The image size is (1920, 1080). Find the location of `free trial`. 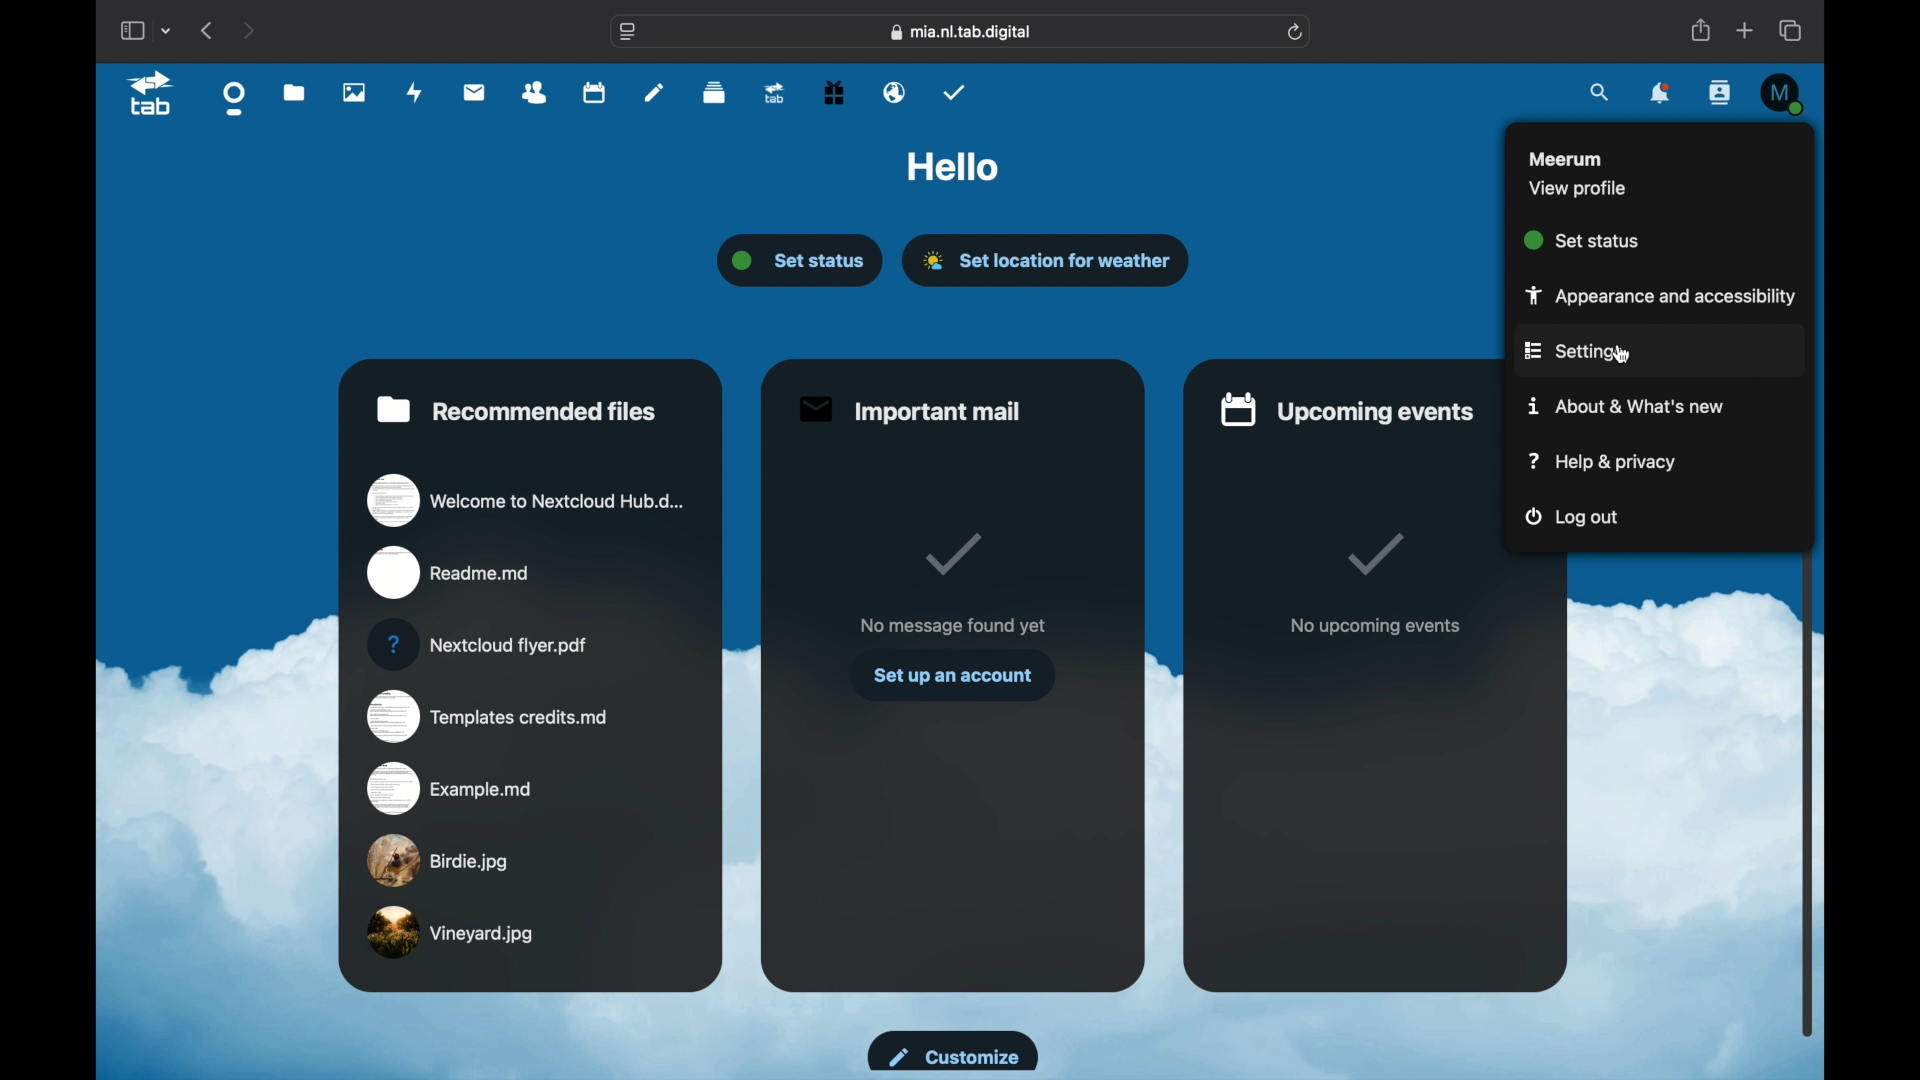

free trial is located at coordinates (833, 92).